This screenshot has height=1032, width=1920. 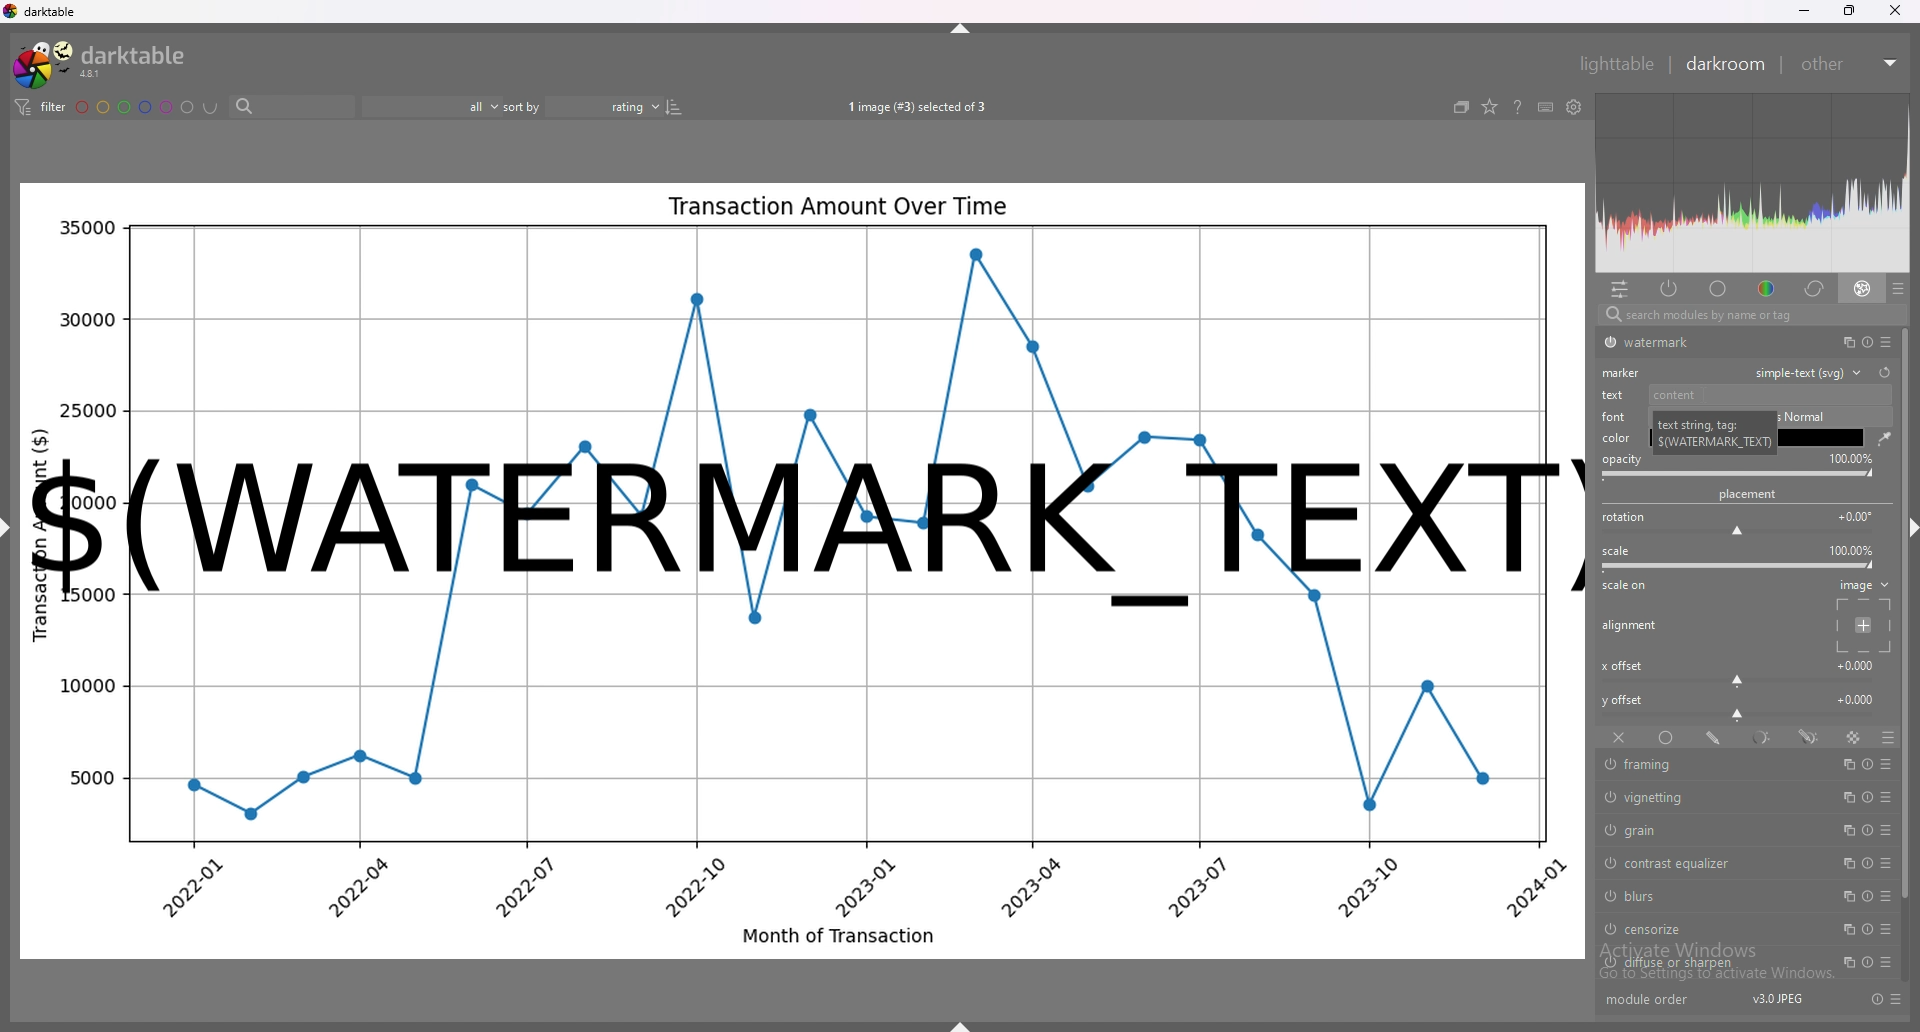 What do you see at coordinates (1863, 289) in the screenshot?
I see `effect` at bounding box center [1863, 289].